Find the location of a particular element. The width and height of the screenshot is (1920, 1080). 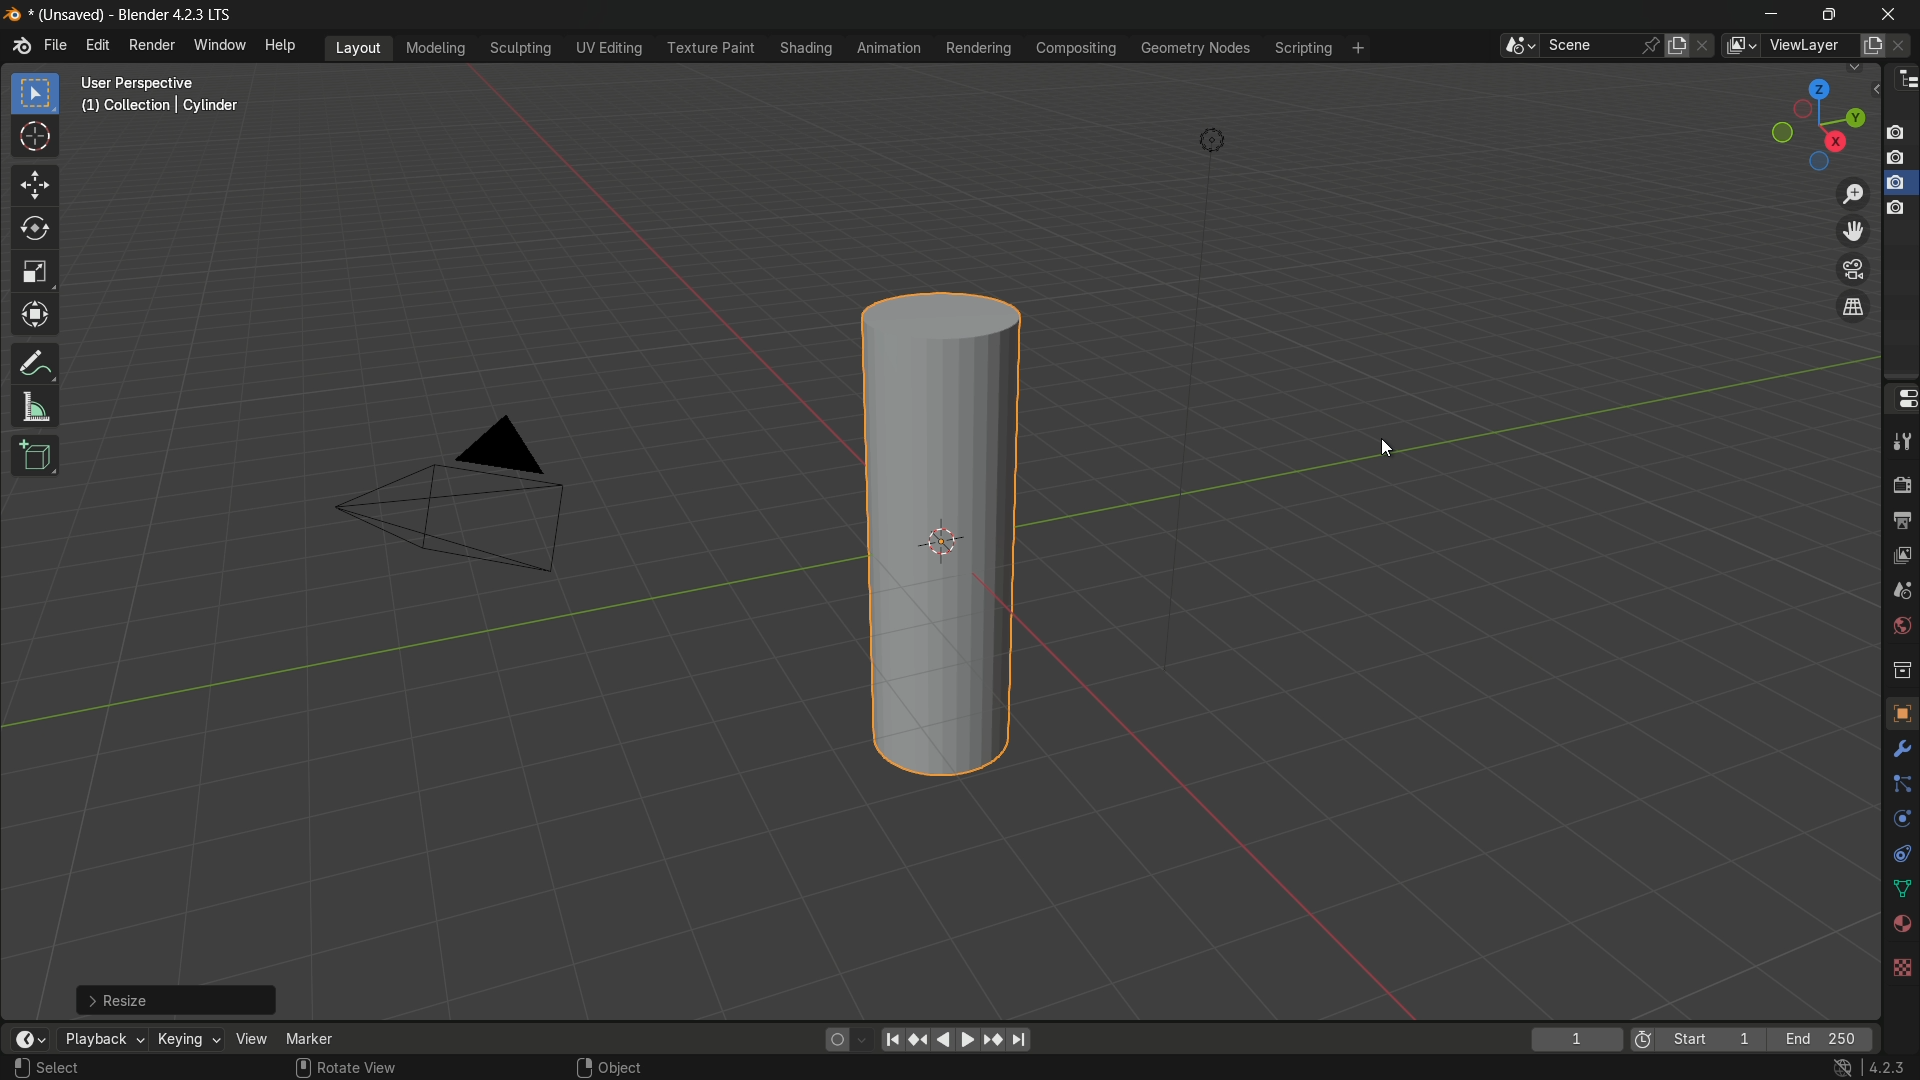

scene is located at coordinates (1590, 46).